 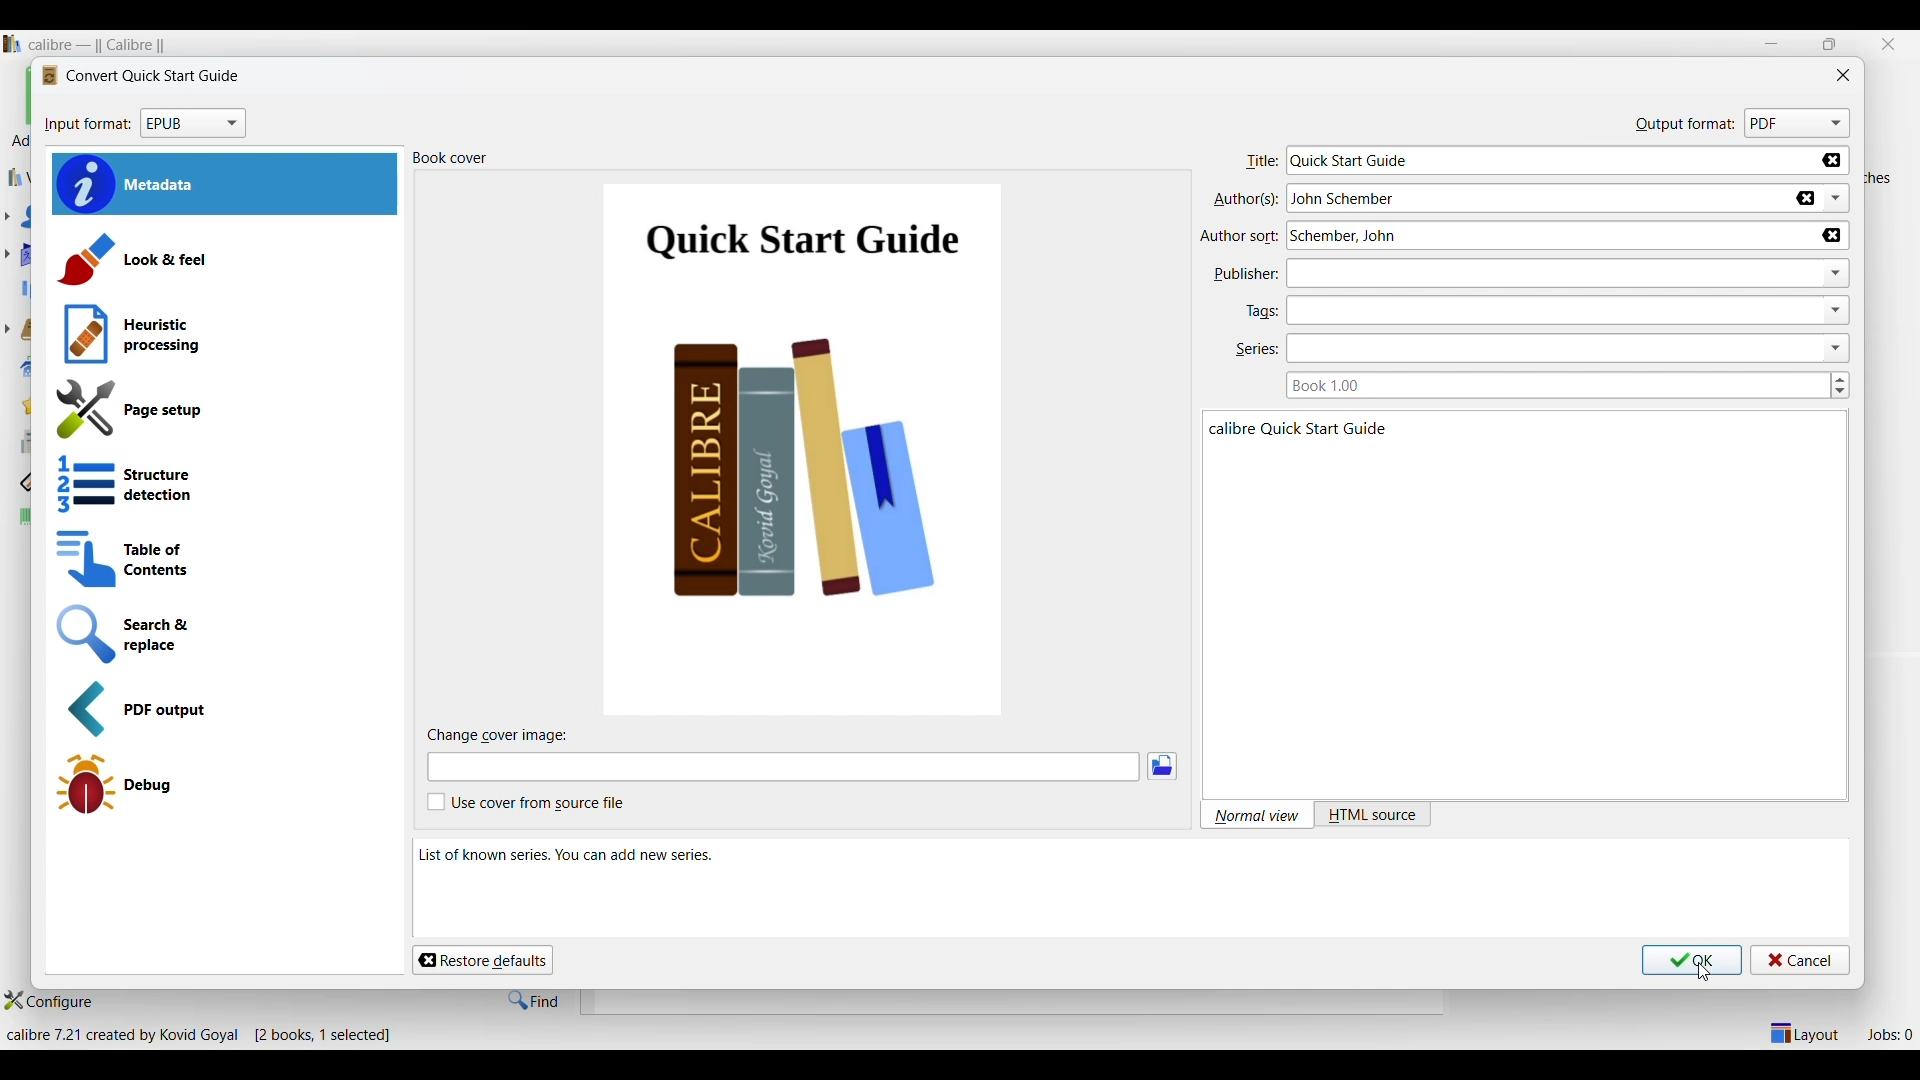 I want to click on Close interface, so click(x=1889, y=45).